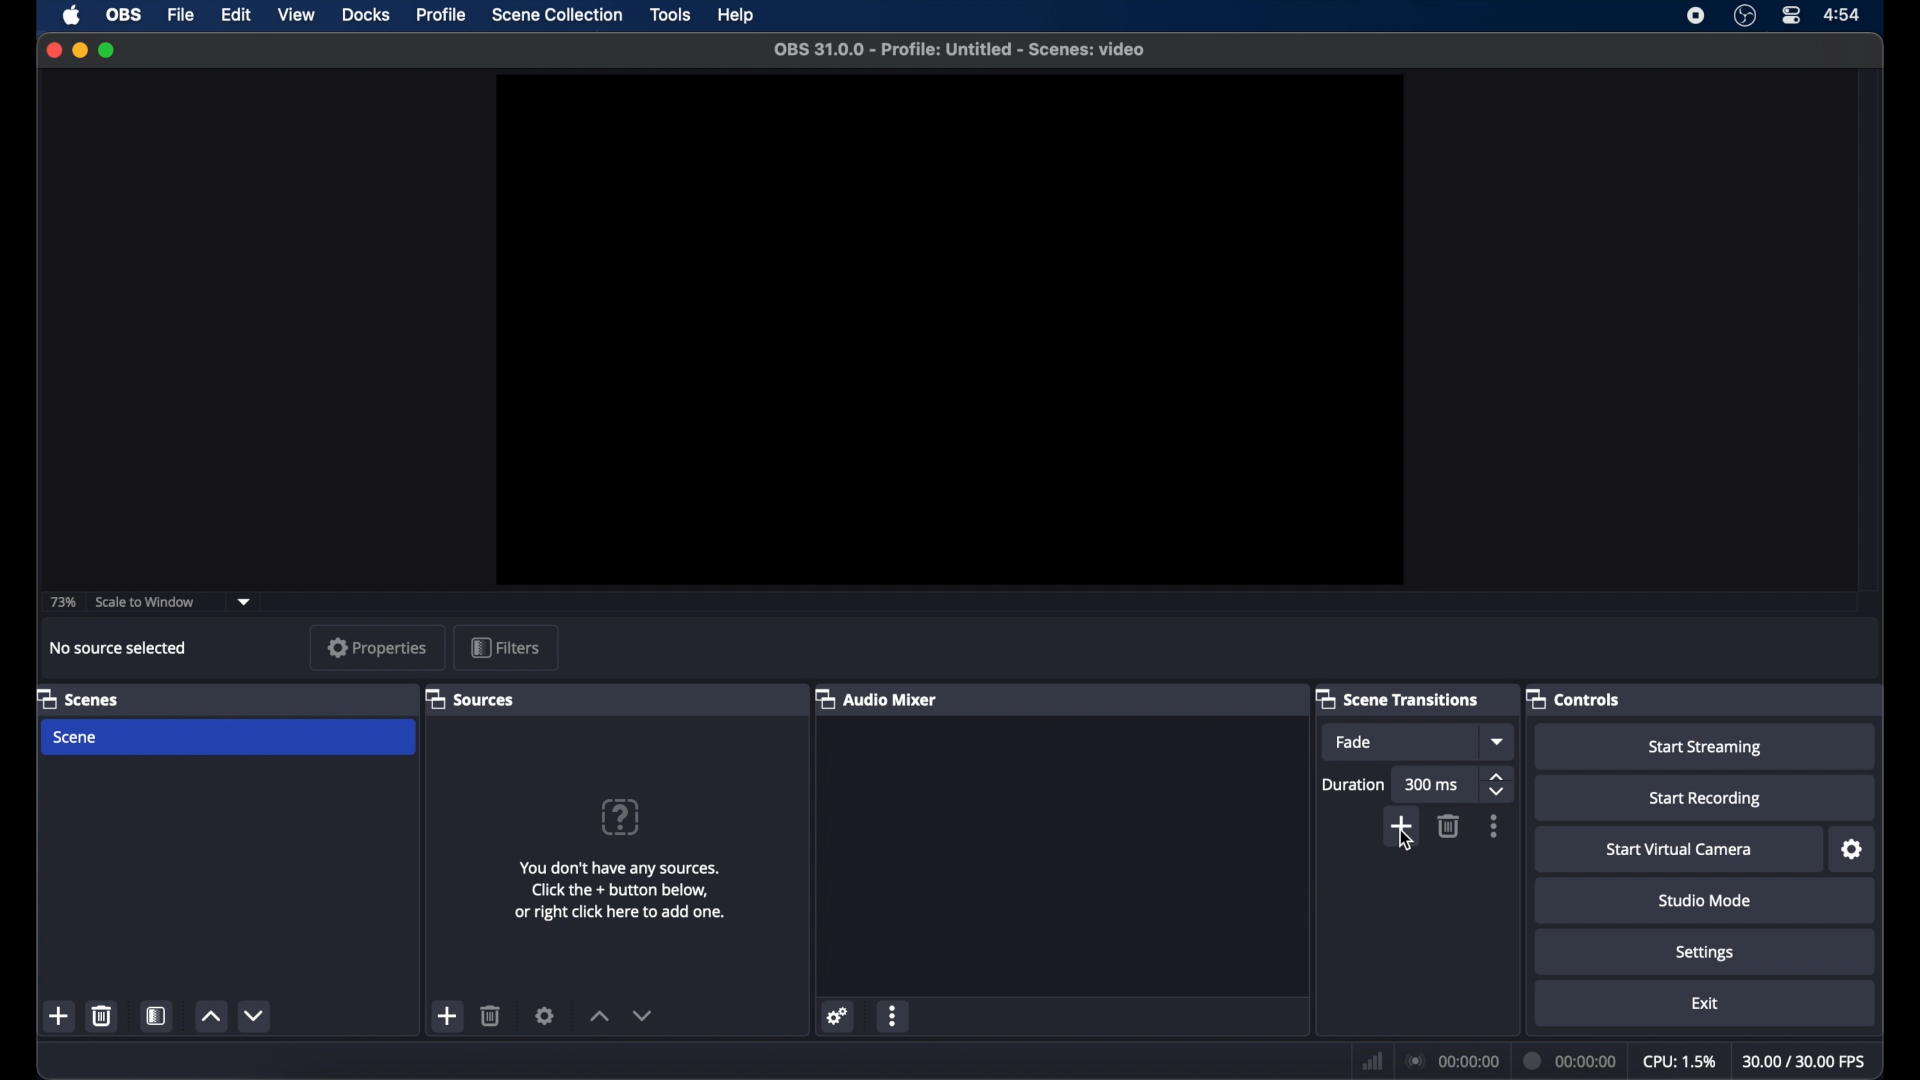 The width and height of the screenshot is (1920, 1080). What do you see at coordinates (736, 15) in the screenshot?
I see `help` at bounding box center [736, 15].